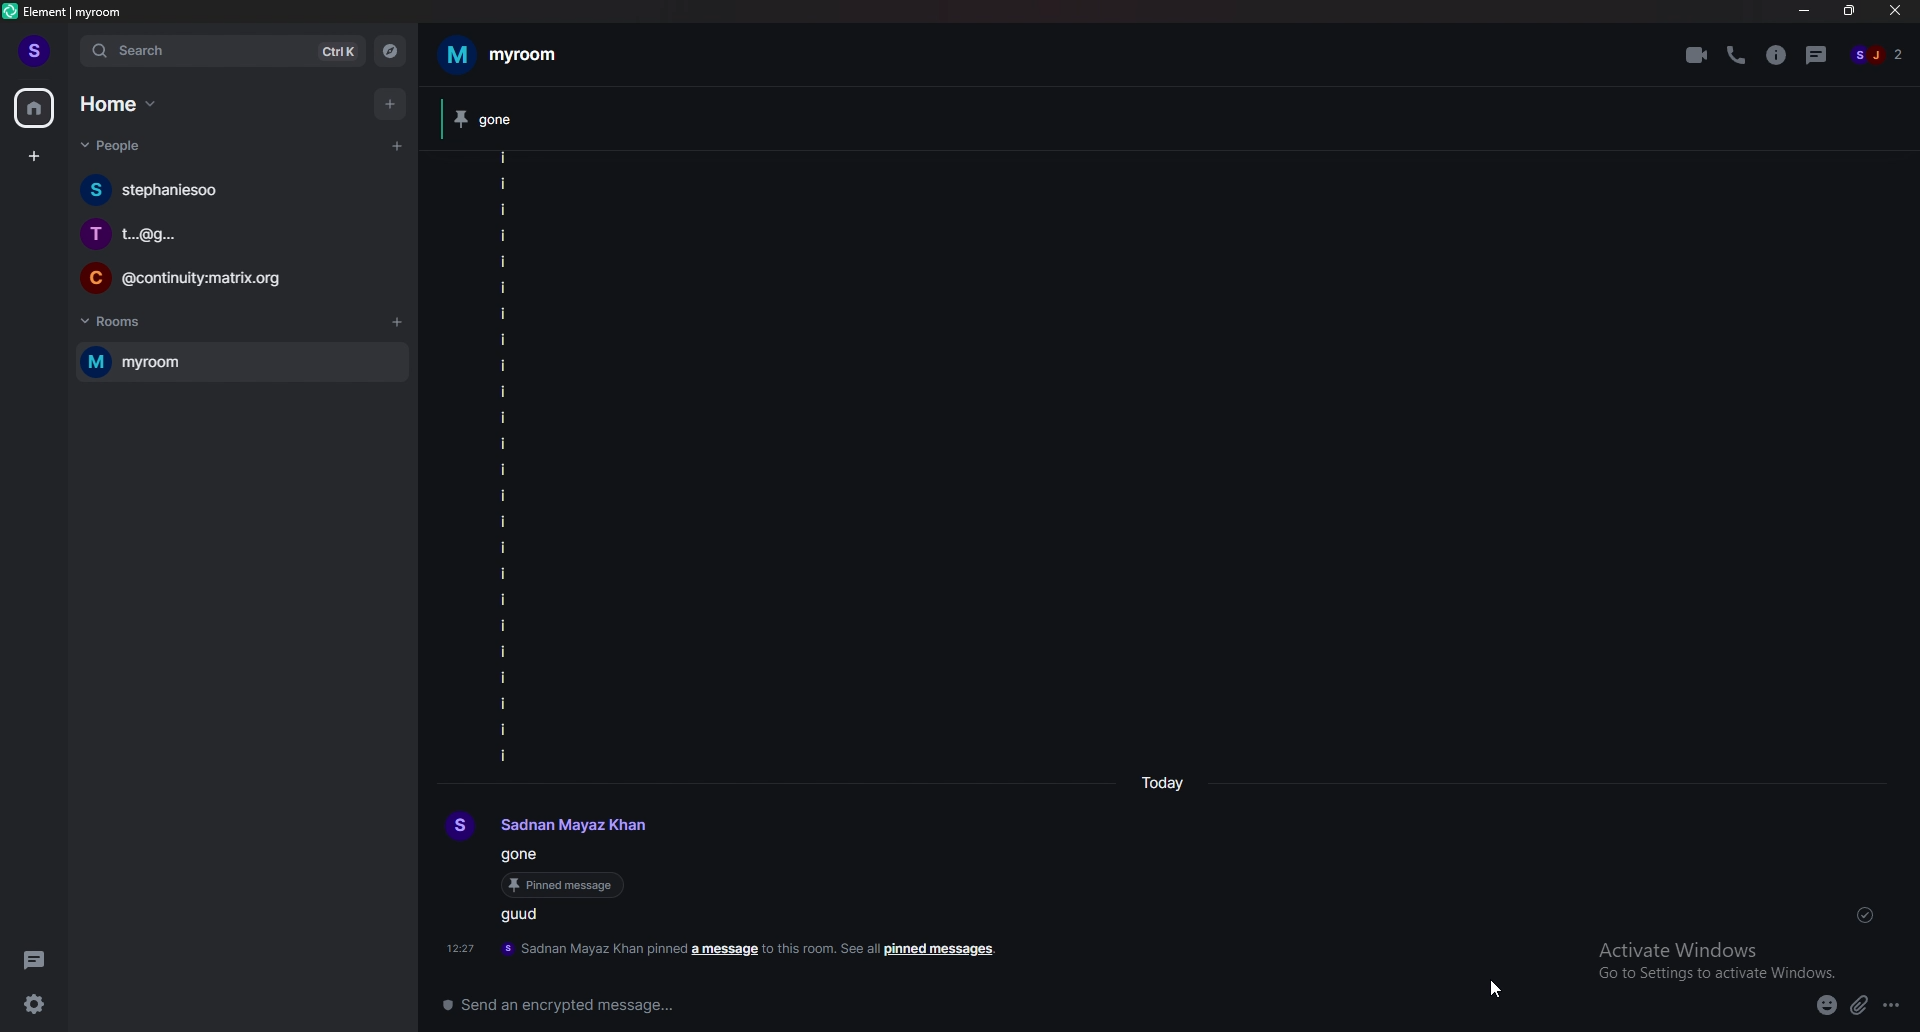 This screenshot has height=1032, width=1920. Describe the element at coordinates (236, 278) in the screenshot. I see `chat` at that location.